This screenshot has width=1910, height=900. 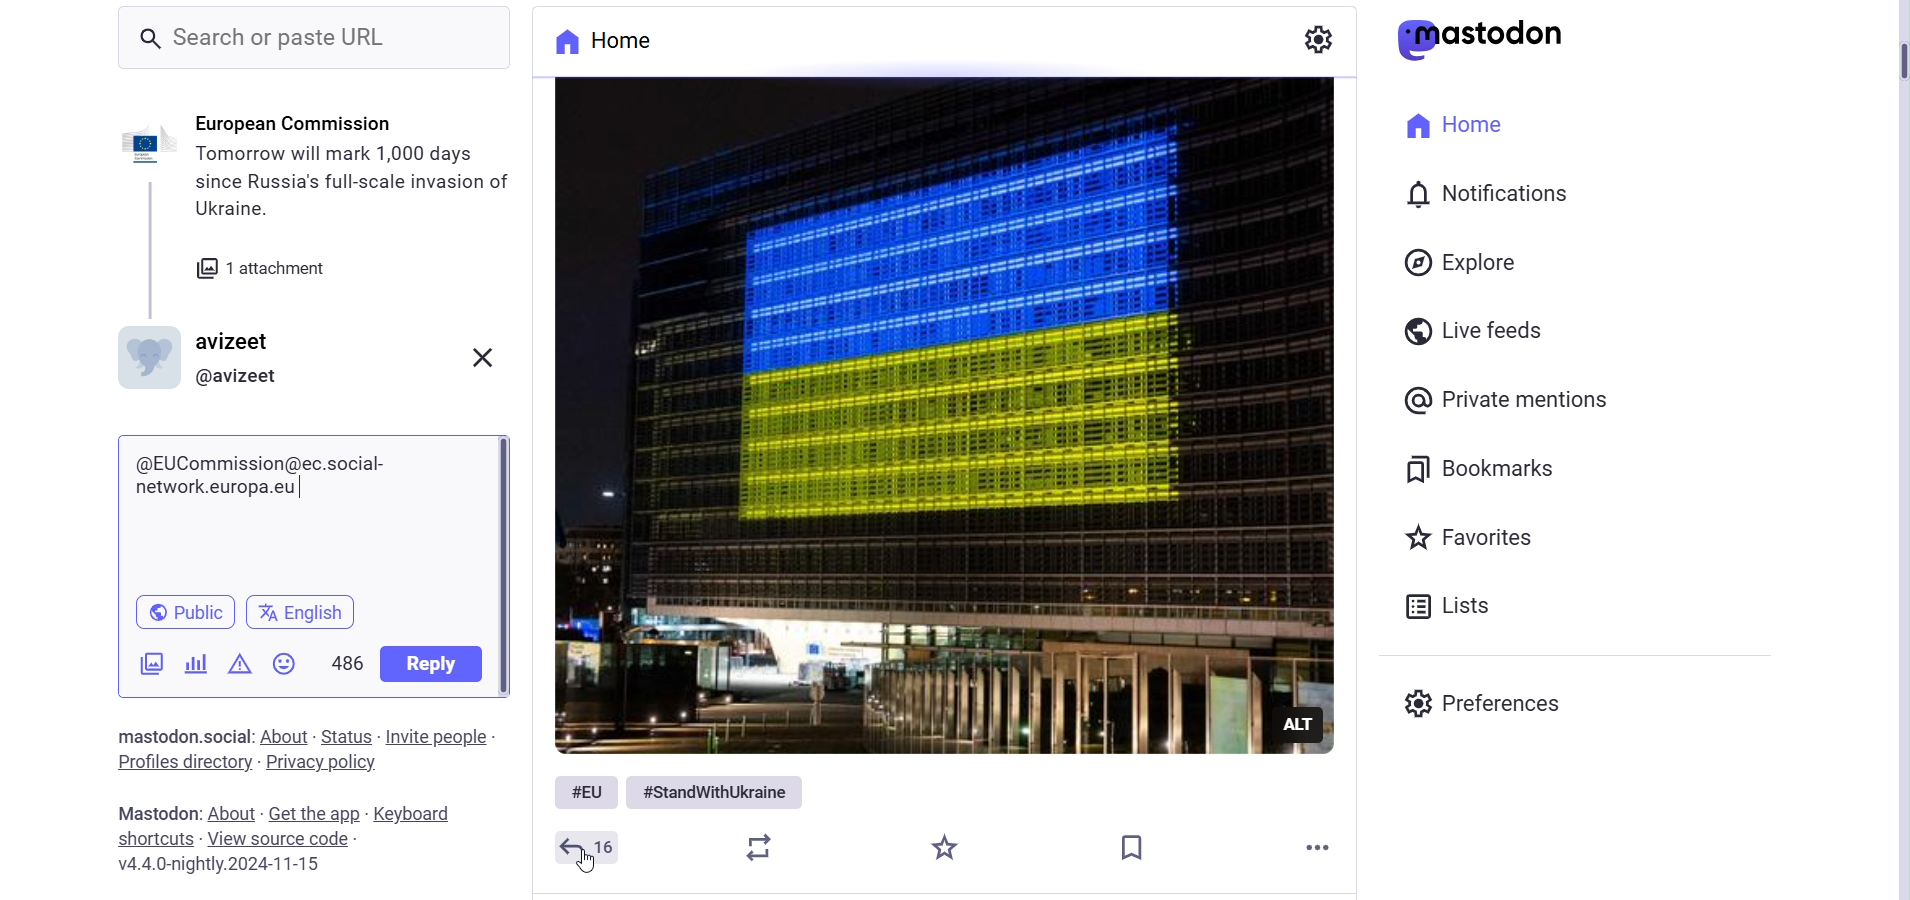 I want to click on Search, so click(x=317, y=39).